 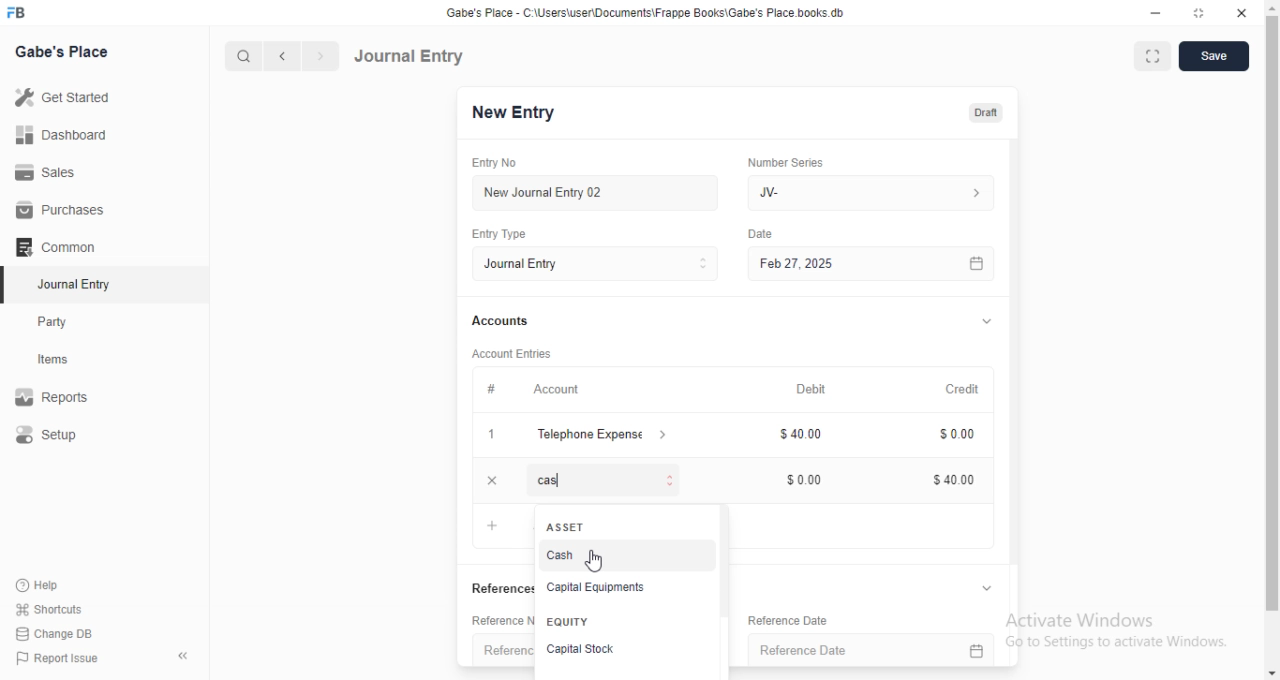 I want to click on Credit, so click(x=971, y=390).